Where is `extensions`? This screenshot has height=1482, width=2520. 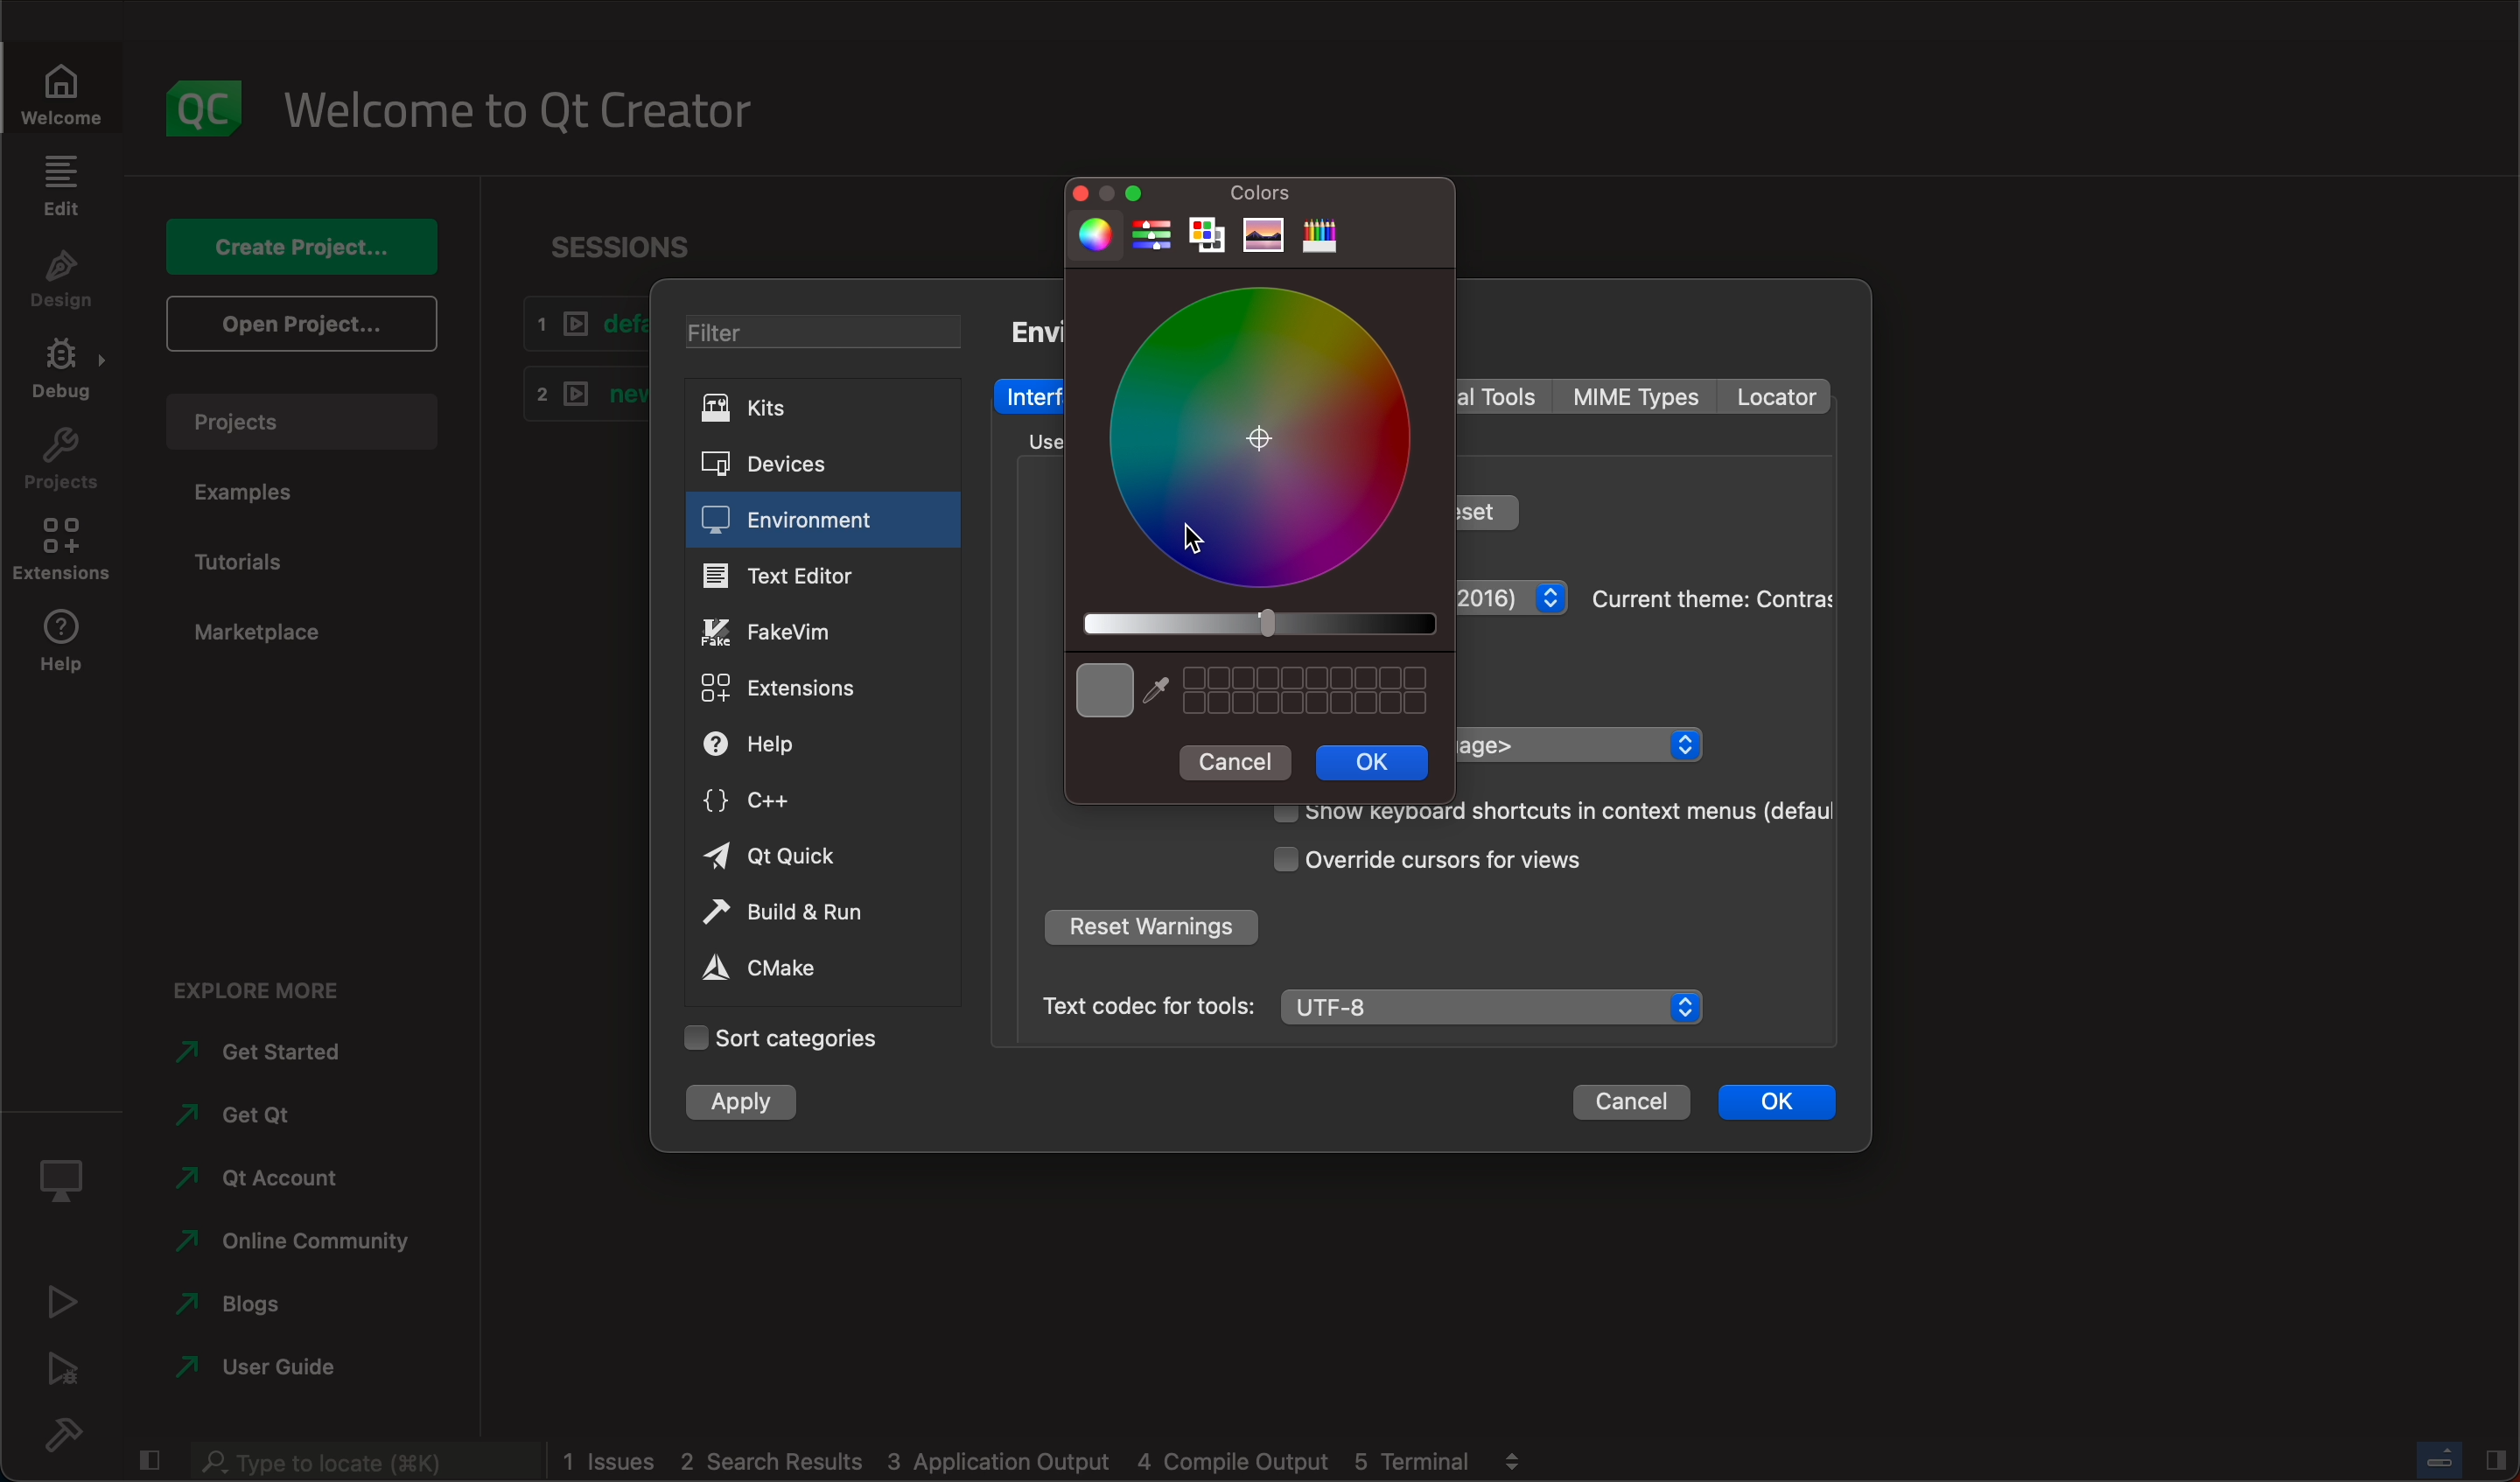
extensions is located at coordinates (67, 556).